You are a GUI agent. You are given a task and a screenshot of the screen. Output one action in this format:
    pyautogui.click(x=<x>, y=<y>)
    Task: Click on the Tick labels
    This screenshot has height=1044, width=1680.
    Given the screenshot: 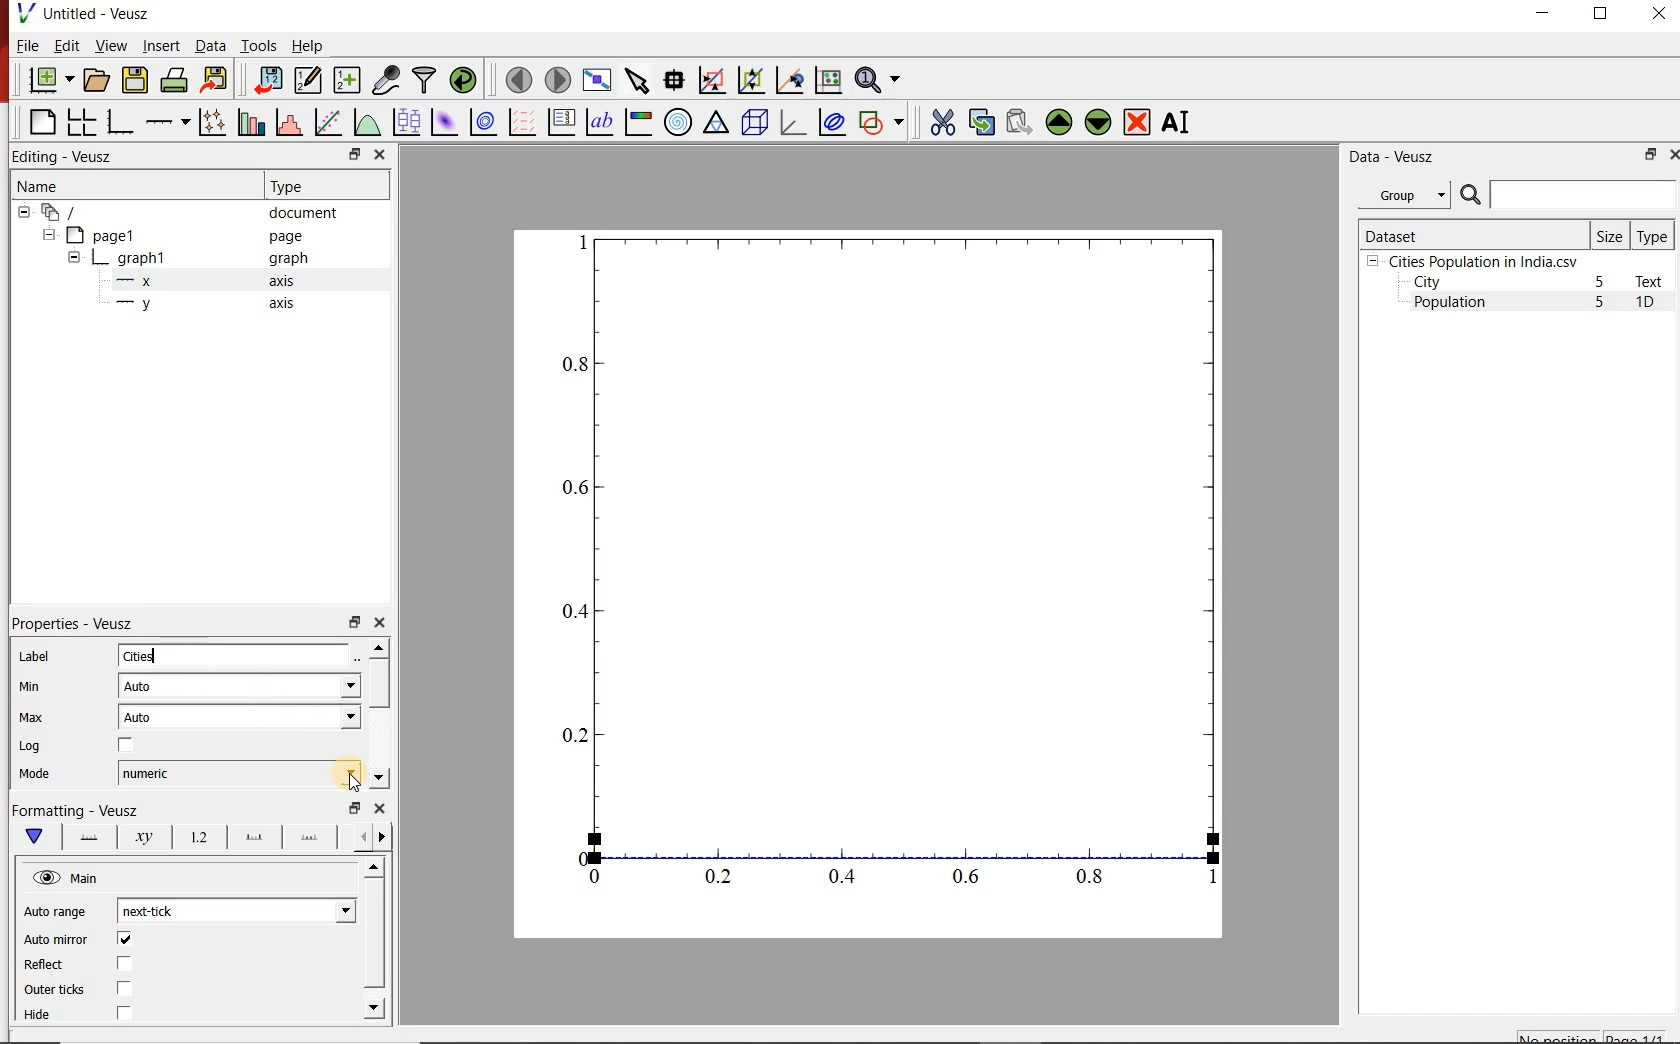 What is the action you would take?
    pyautogui.click(x=194, y=840)
    